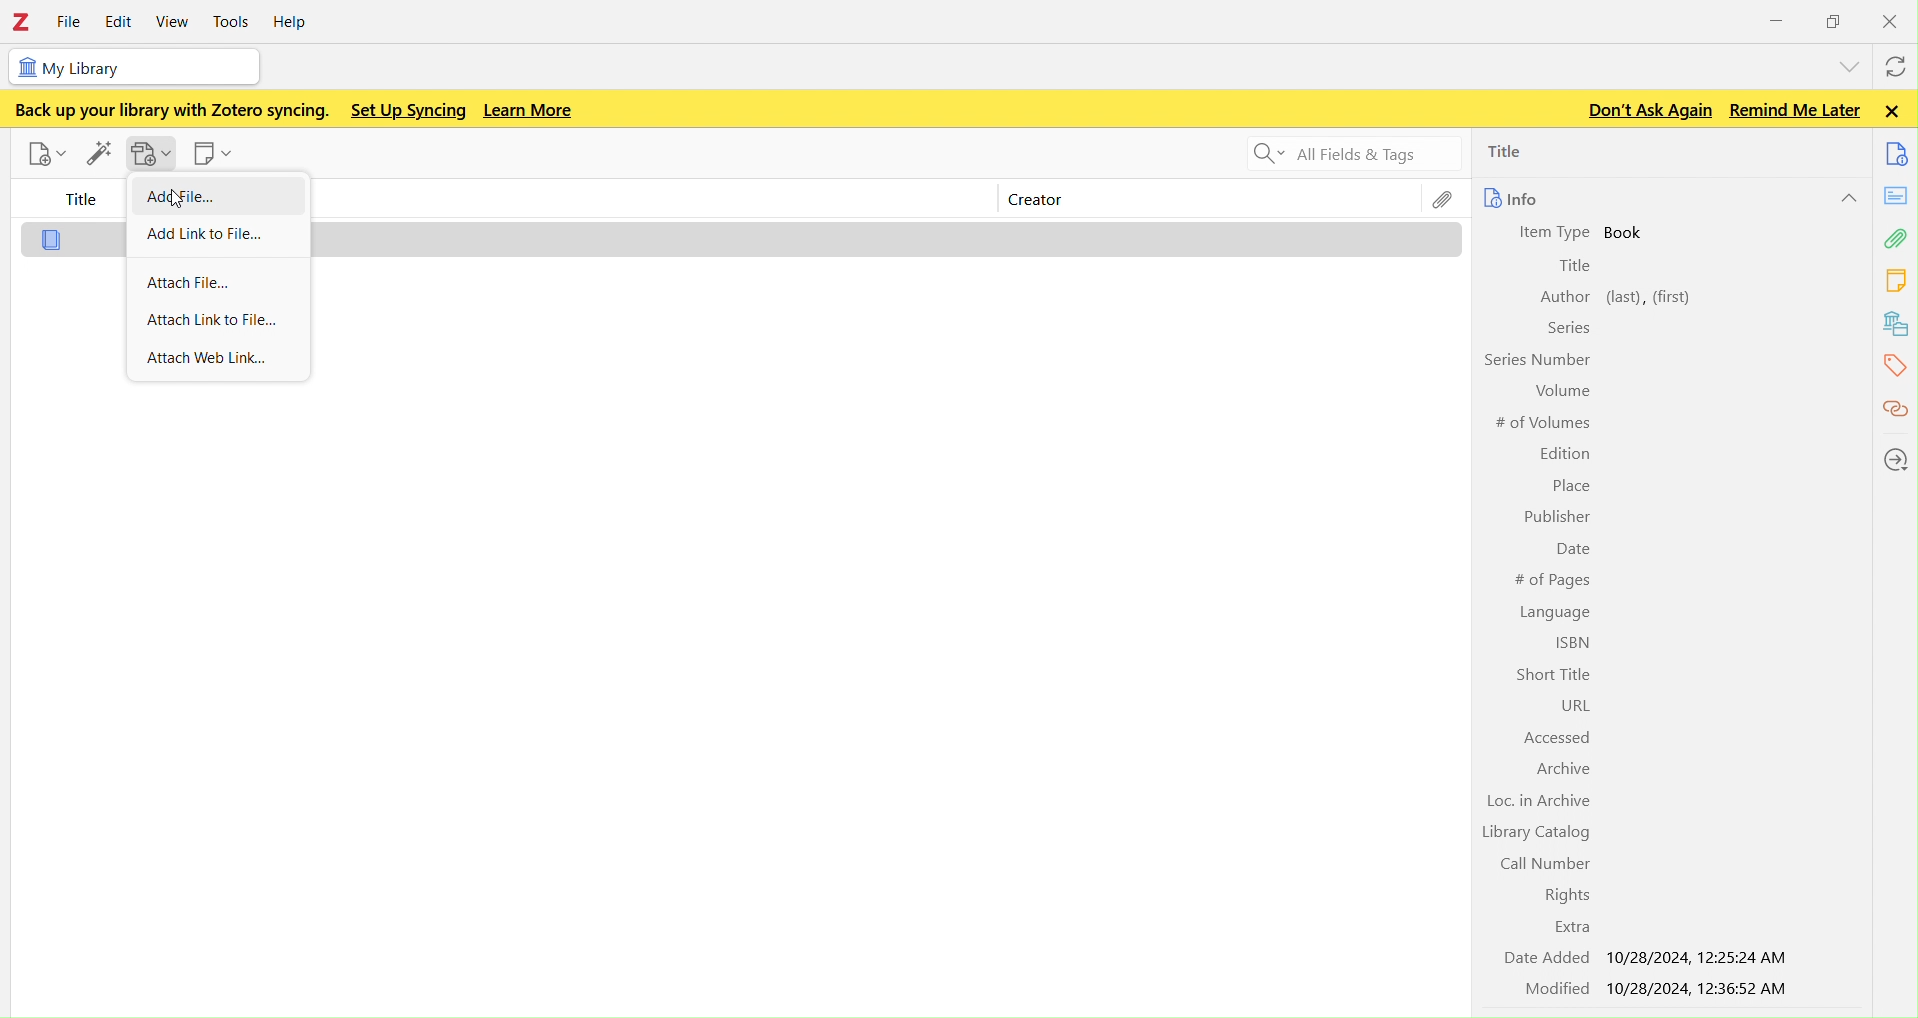 This screenshot has height=1018, width=1918. I want to click on Close, so click(1892, 111).